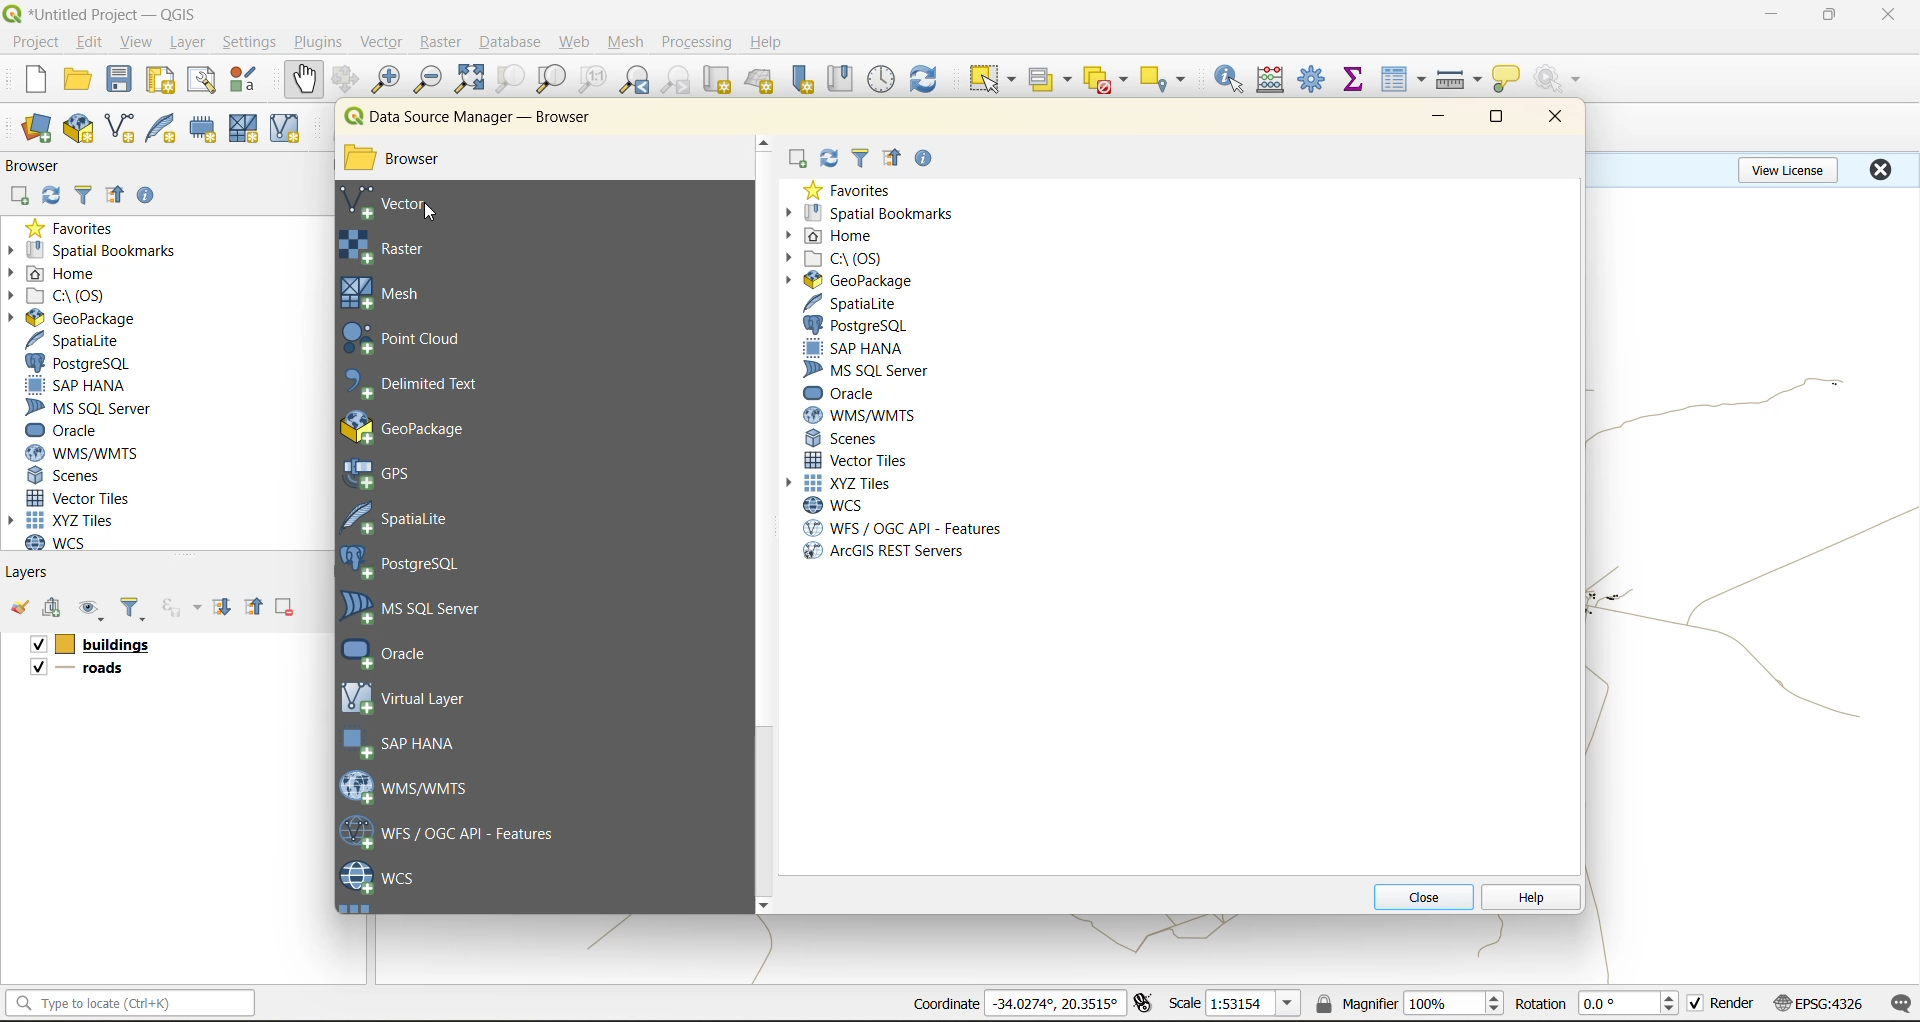 The width and height of the screenshot is (1920, 1022). What do you see at coordinates (222, 607) in the screenshot?
I see `expand all` at bounding box center [222, 607].